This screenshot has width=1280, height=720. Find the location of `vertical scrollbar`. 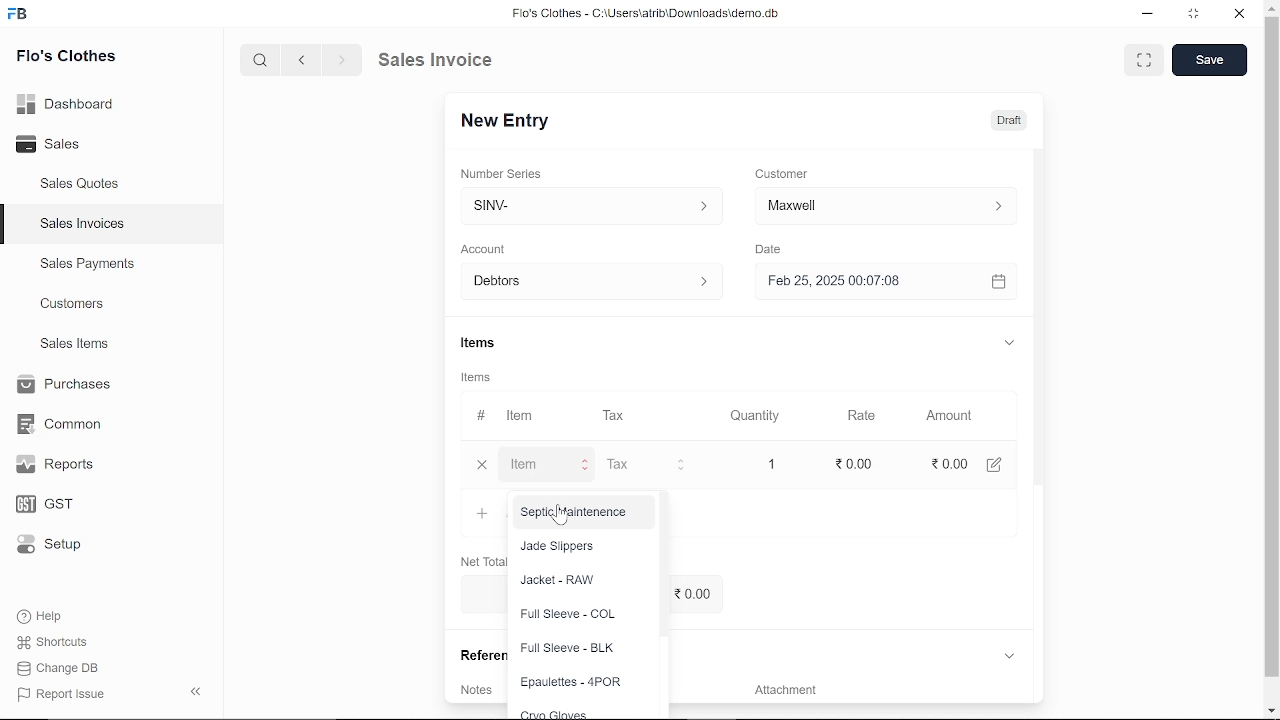

vertical scrollbar is located at coordinates (1050, 325).